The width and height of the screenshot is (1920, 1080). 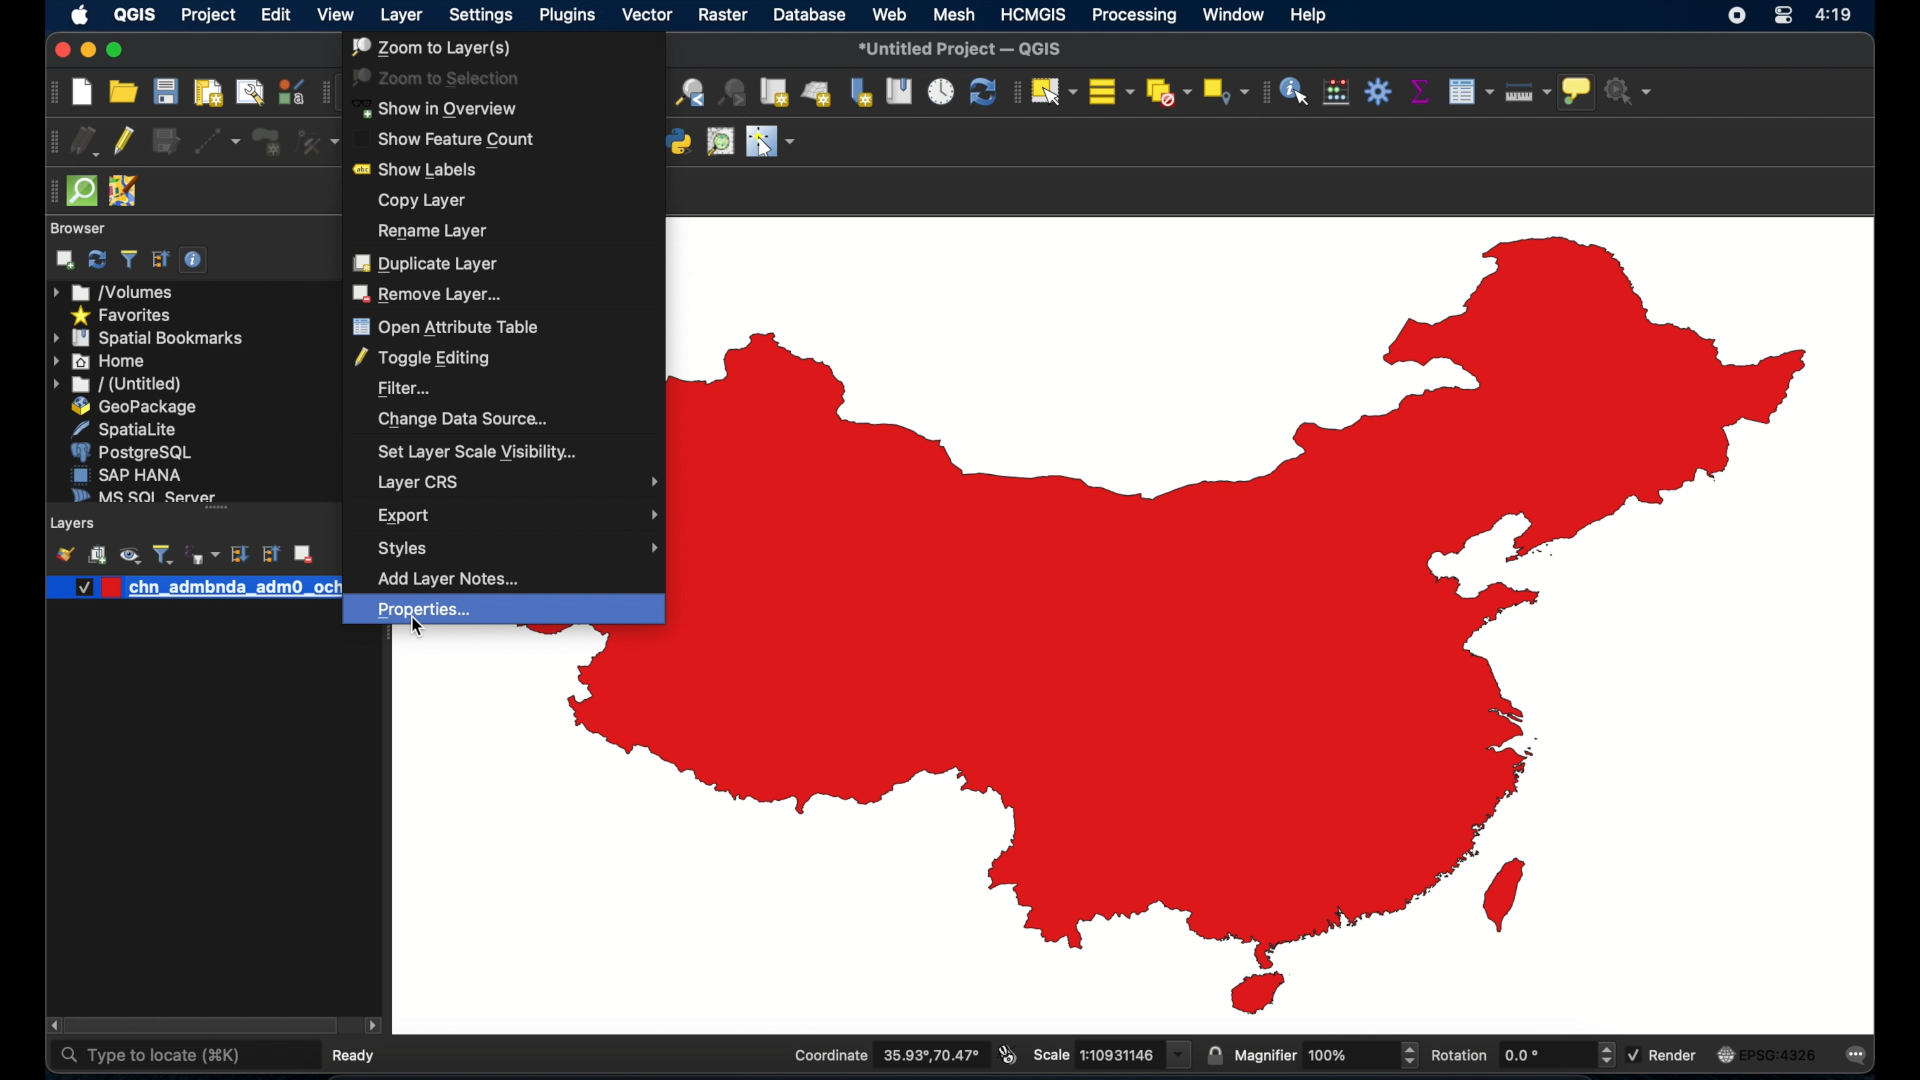 What do you see at coordinates (960, 51) in the screenshot?
I see `*untitled project - QGIS` at bounding box center [960, 51].